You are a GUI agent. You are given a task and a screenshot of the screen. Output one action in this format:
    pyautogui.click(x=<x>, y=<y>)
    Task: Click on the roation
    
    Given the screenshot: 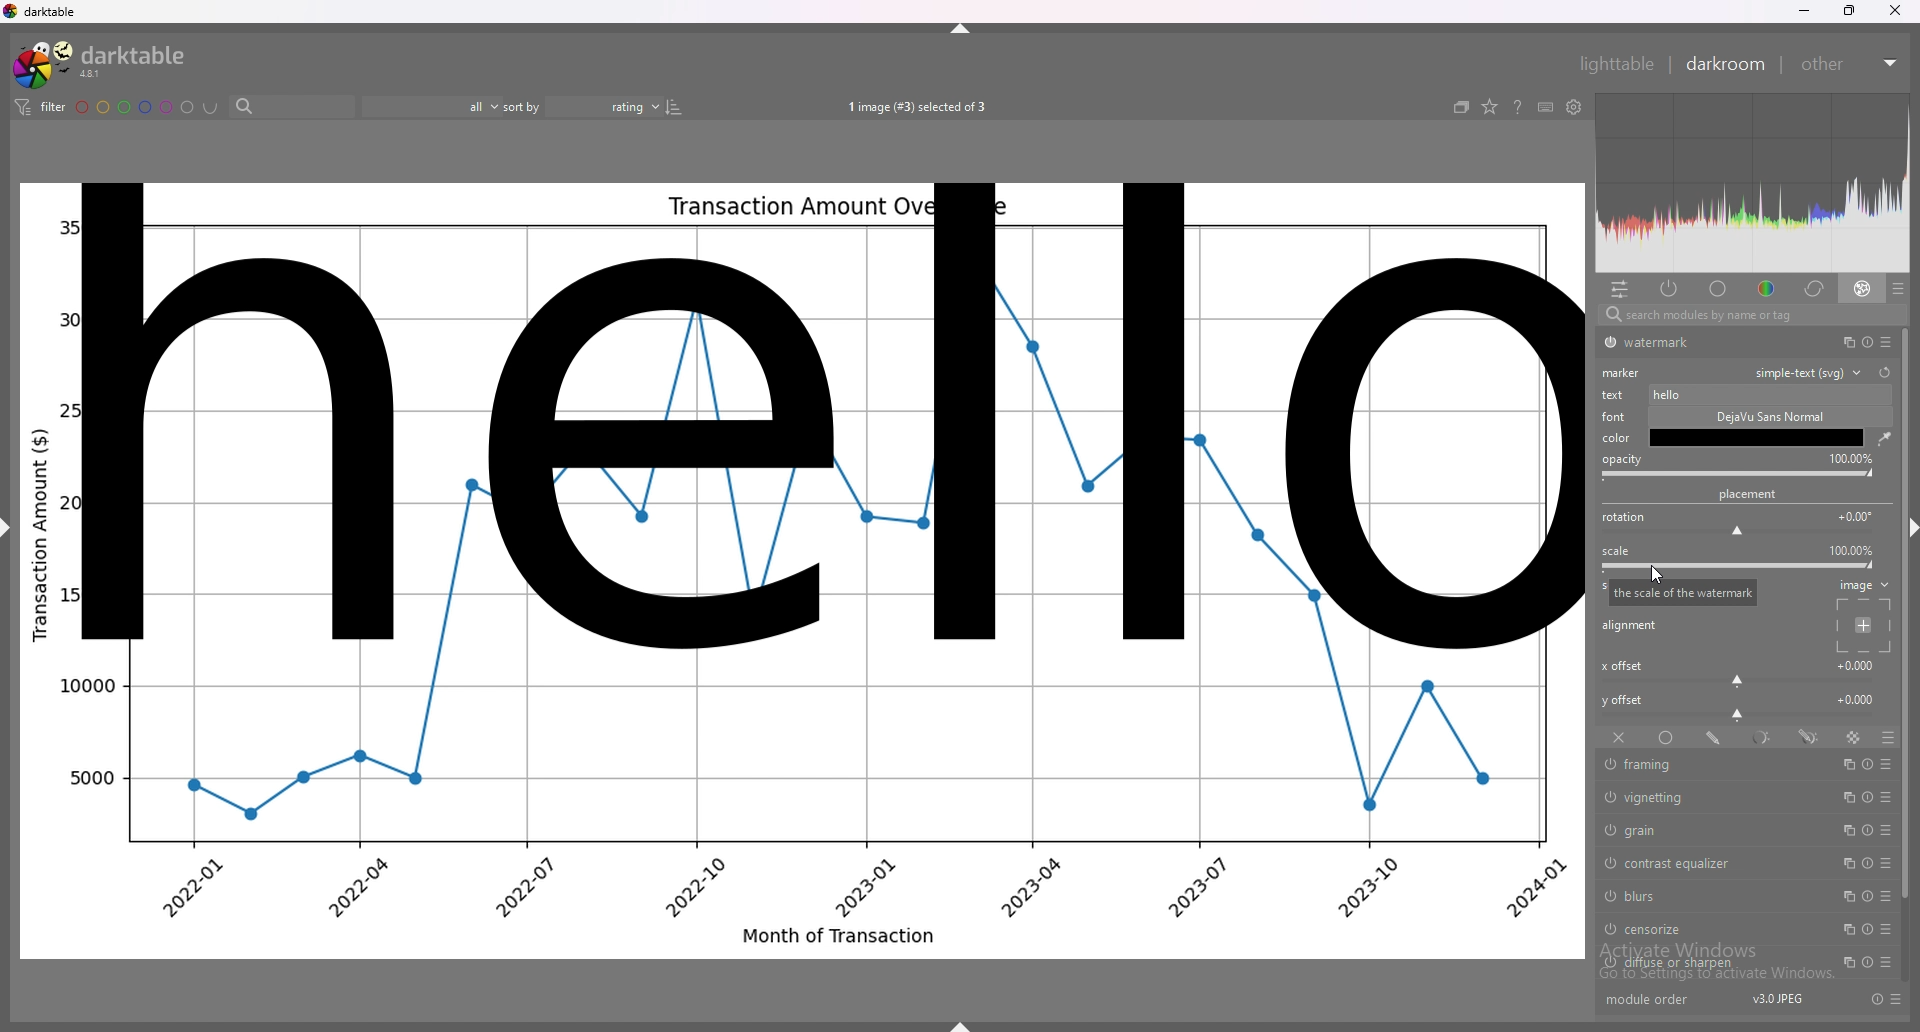 What is the action you would take?
    pyautogui.click(x=1623, y=518)
    